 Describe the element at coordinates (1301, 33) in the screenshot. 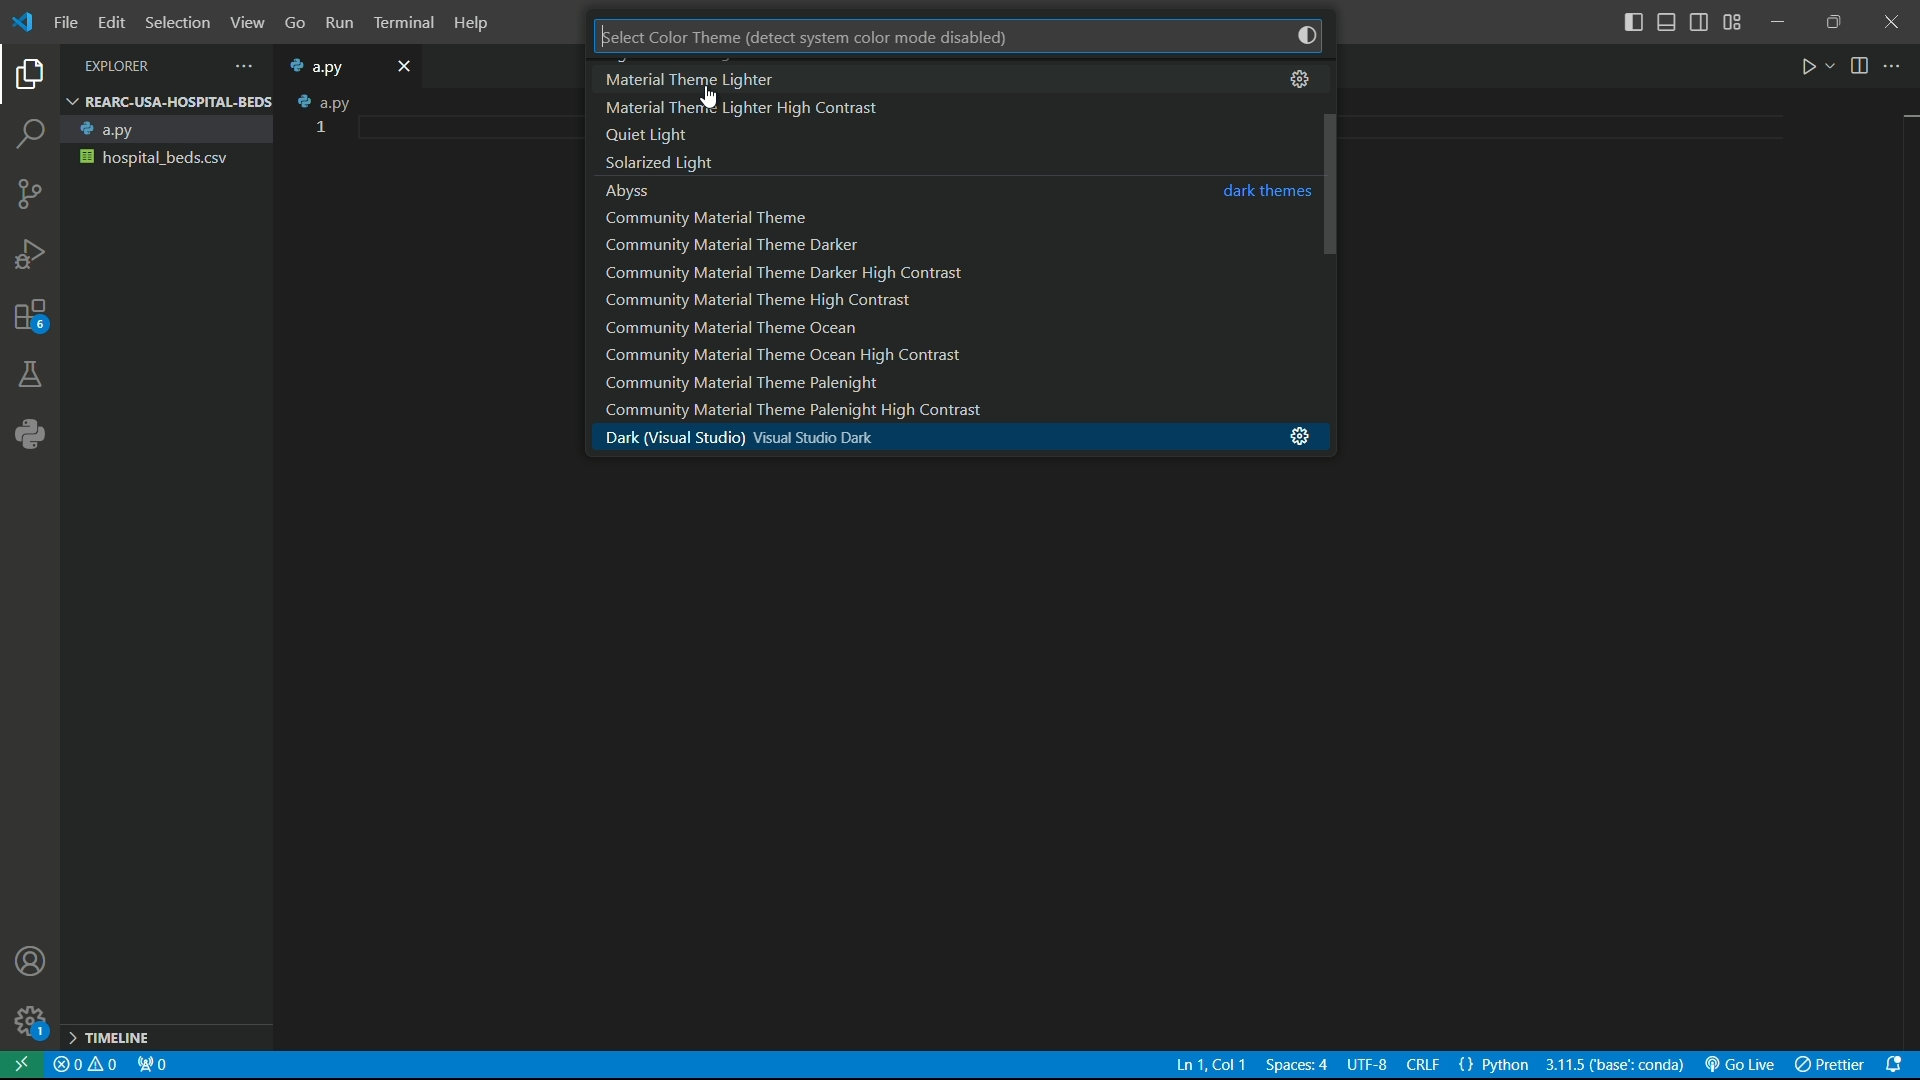

I see `lighting` at that location.